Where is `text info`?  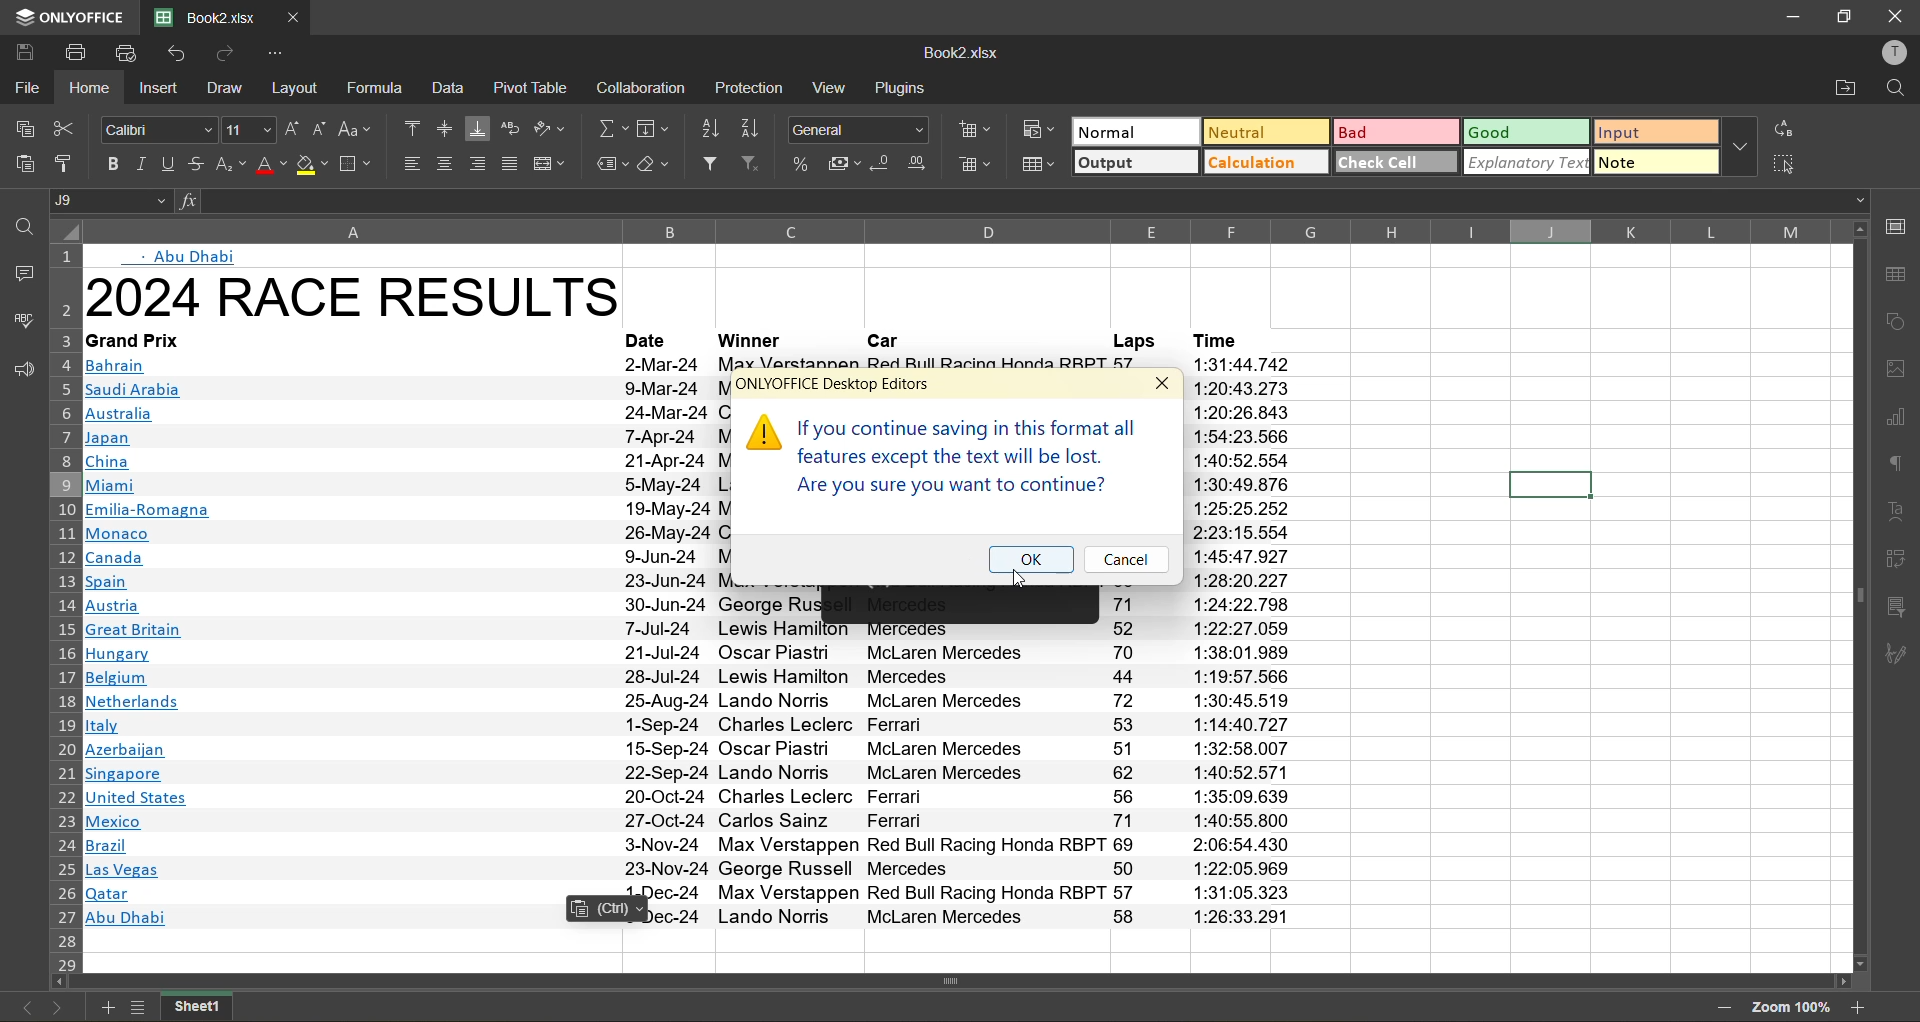
text info is located at coordinates (400, 558).